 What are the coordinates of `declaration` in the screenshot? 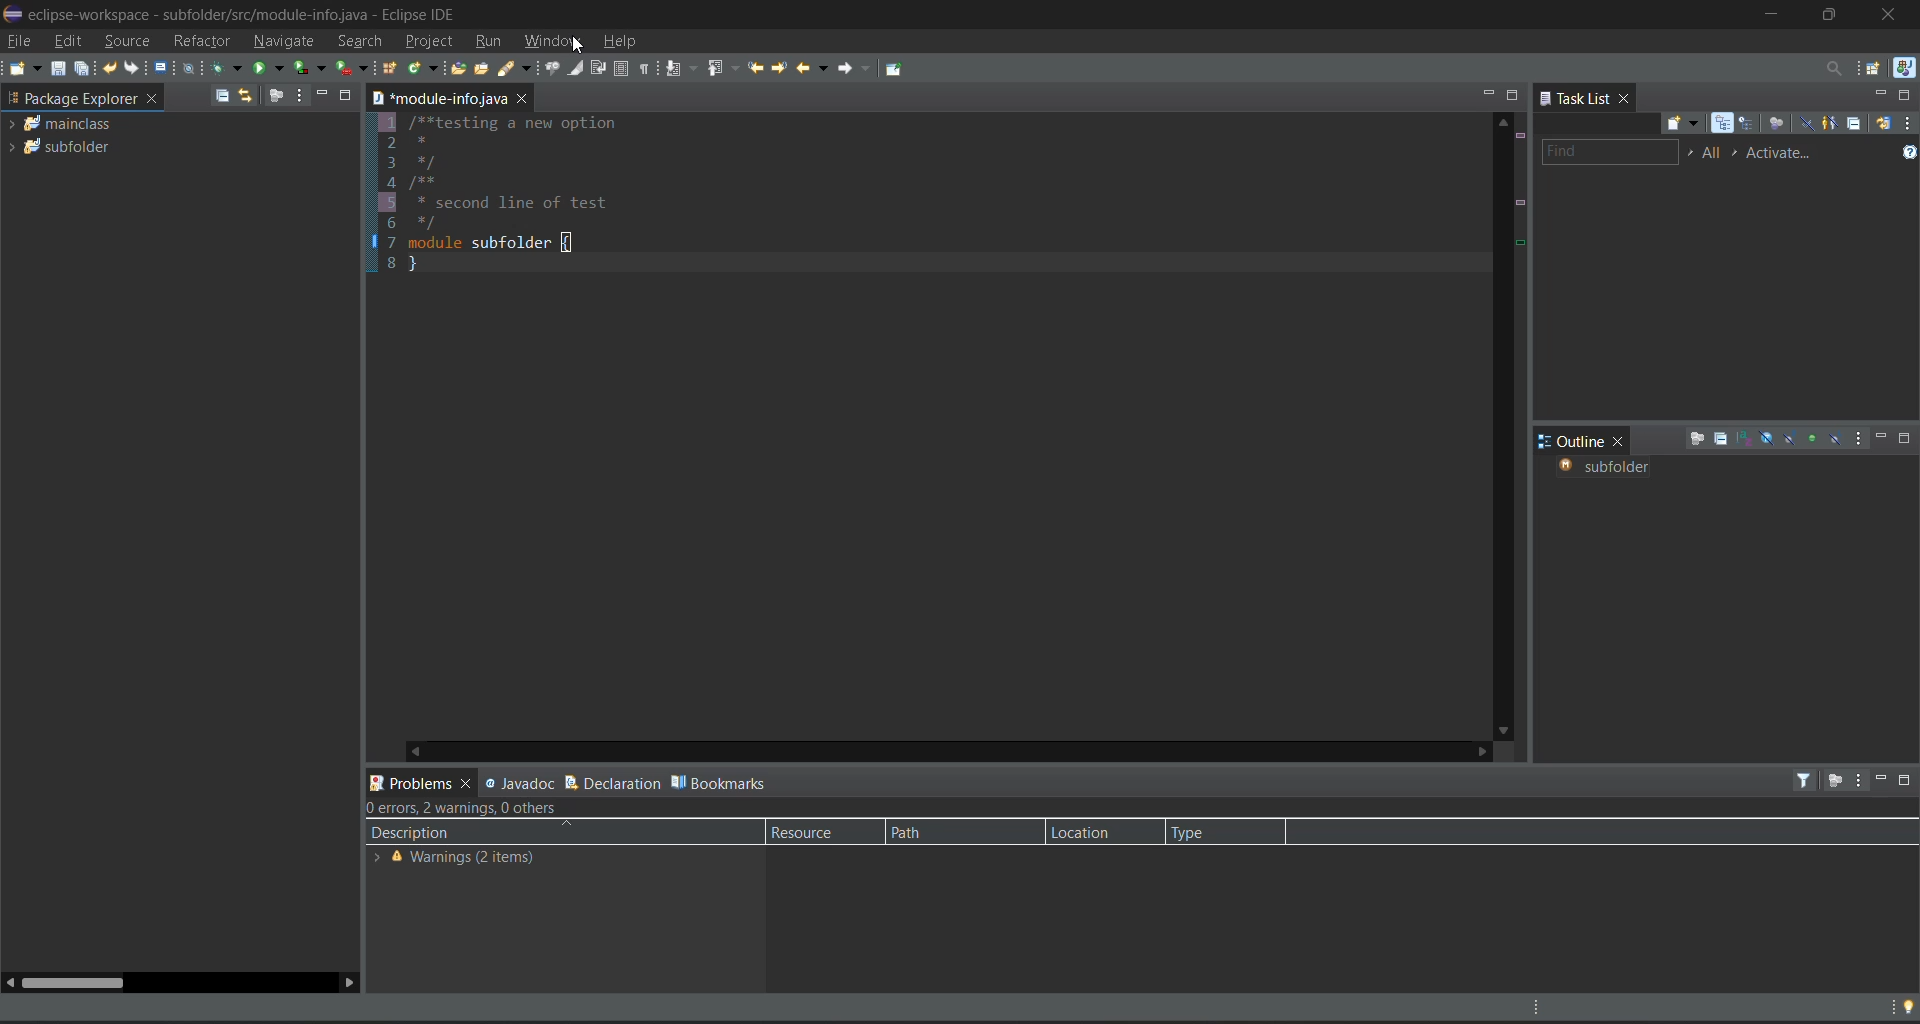 It's located at (612, 782).